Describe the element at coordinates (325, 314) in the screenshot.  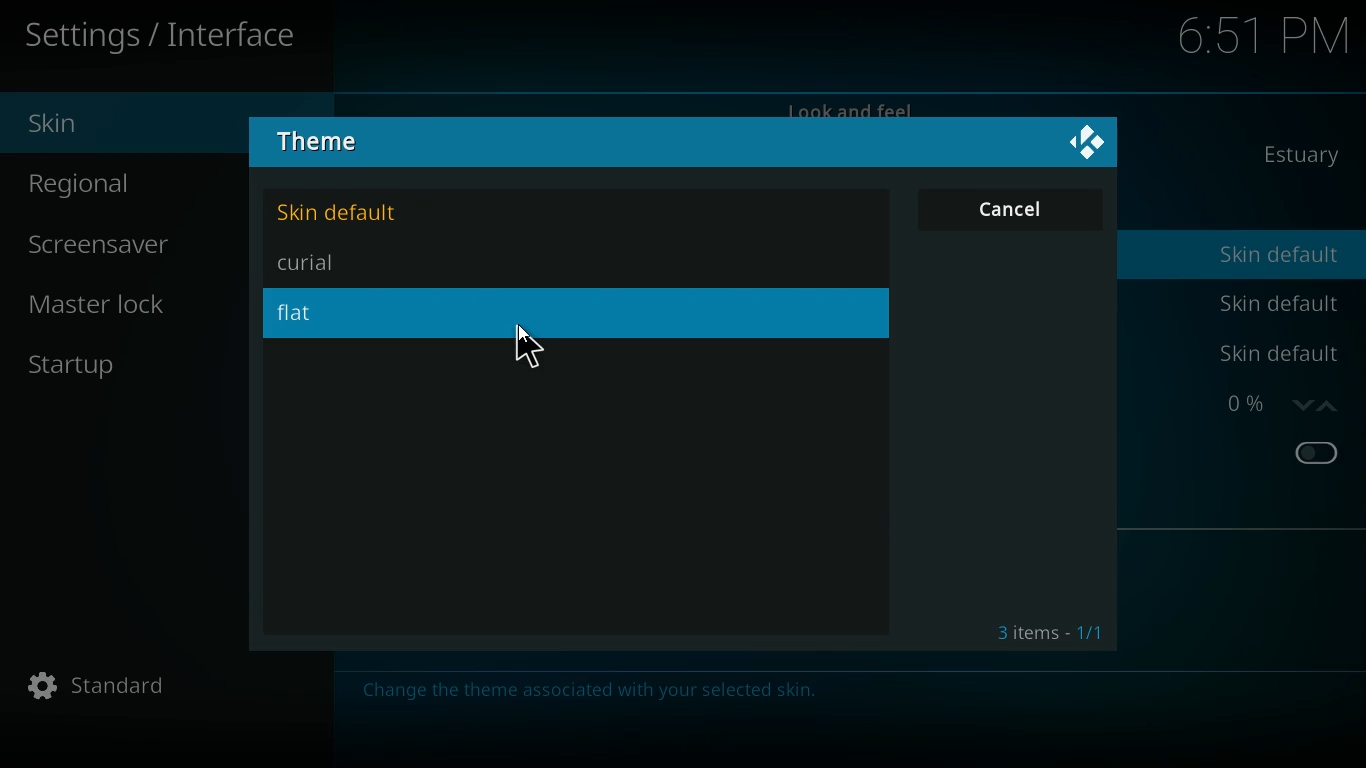
I see `flat` at that location.